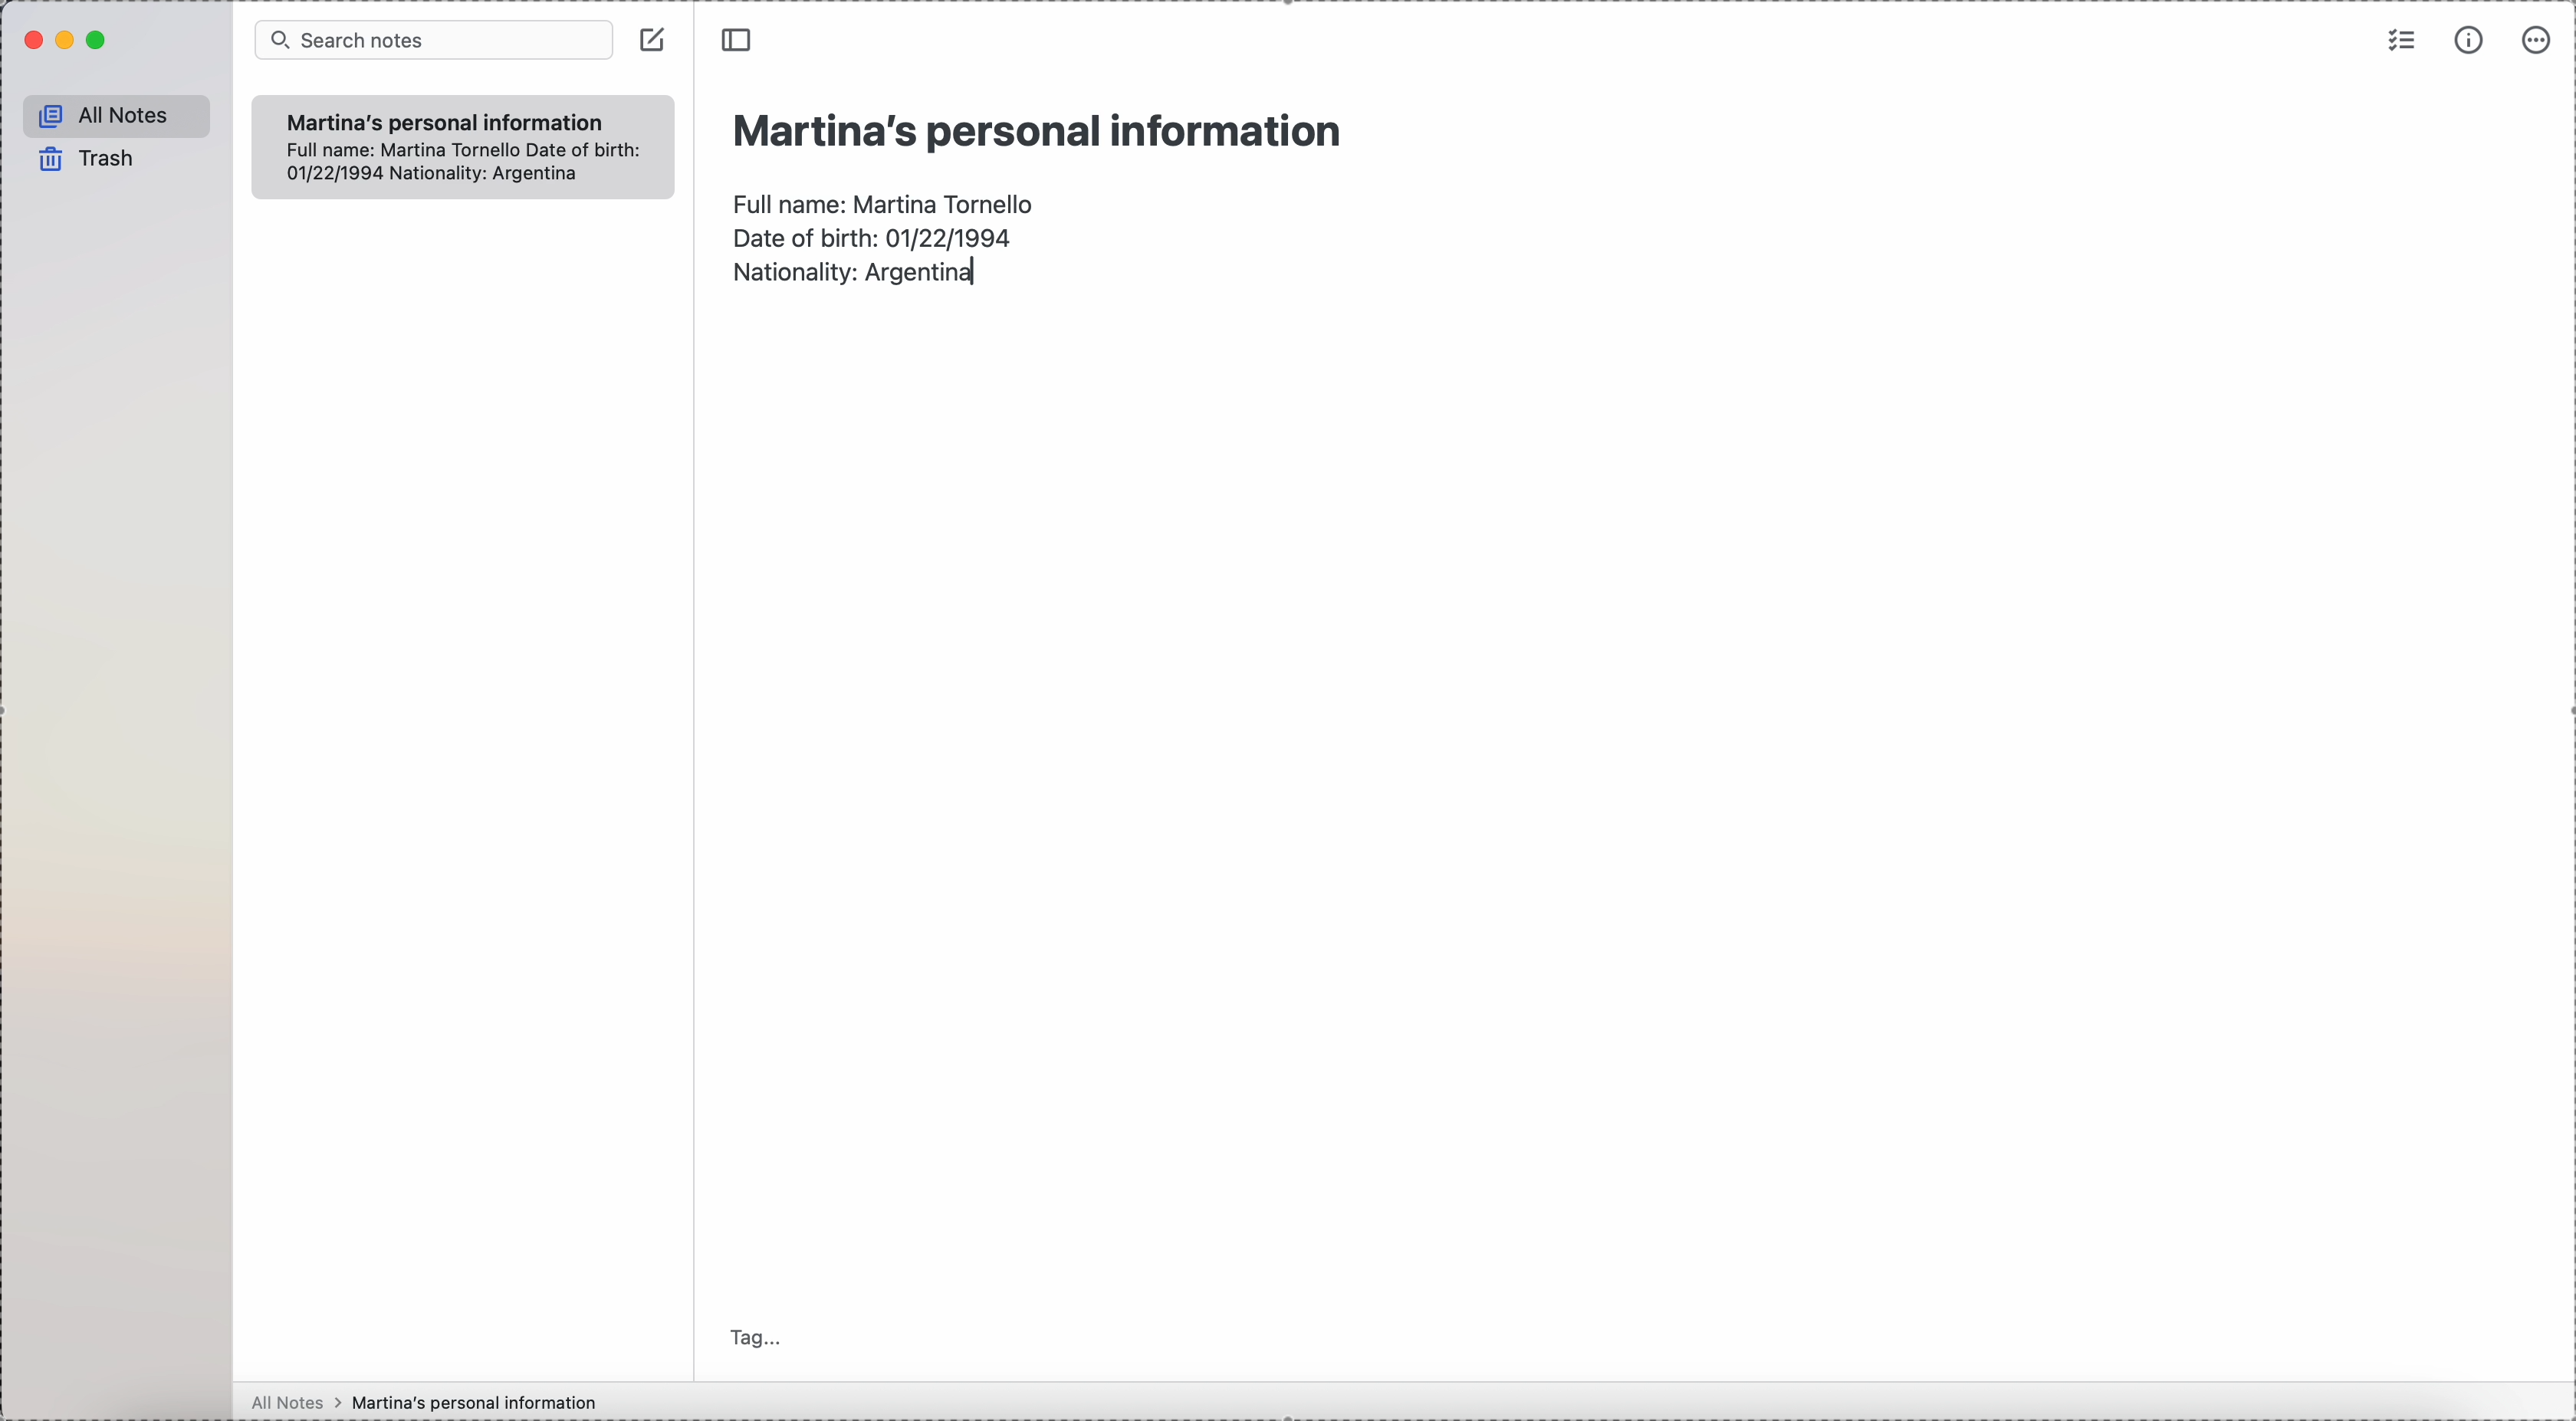 Image resolution: width=2576 pixels, height=1421 pixels. Describe the element at coordinates (1035, 130) in the screenshot. I see `title: Martina's personal information` at that location.